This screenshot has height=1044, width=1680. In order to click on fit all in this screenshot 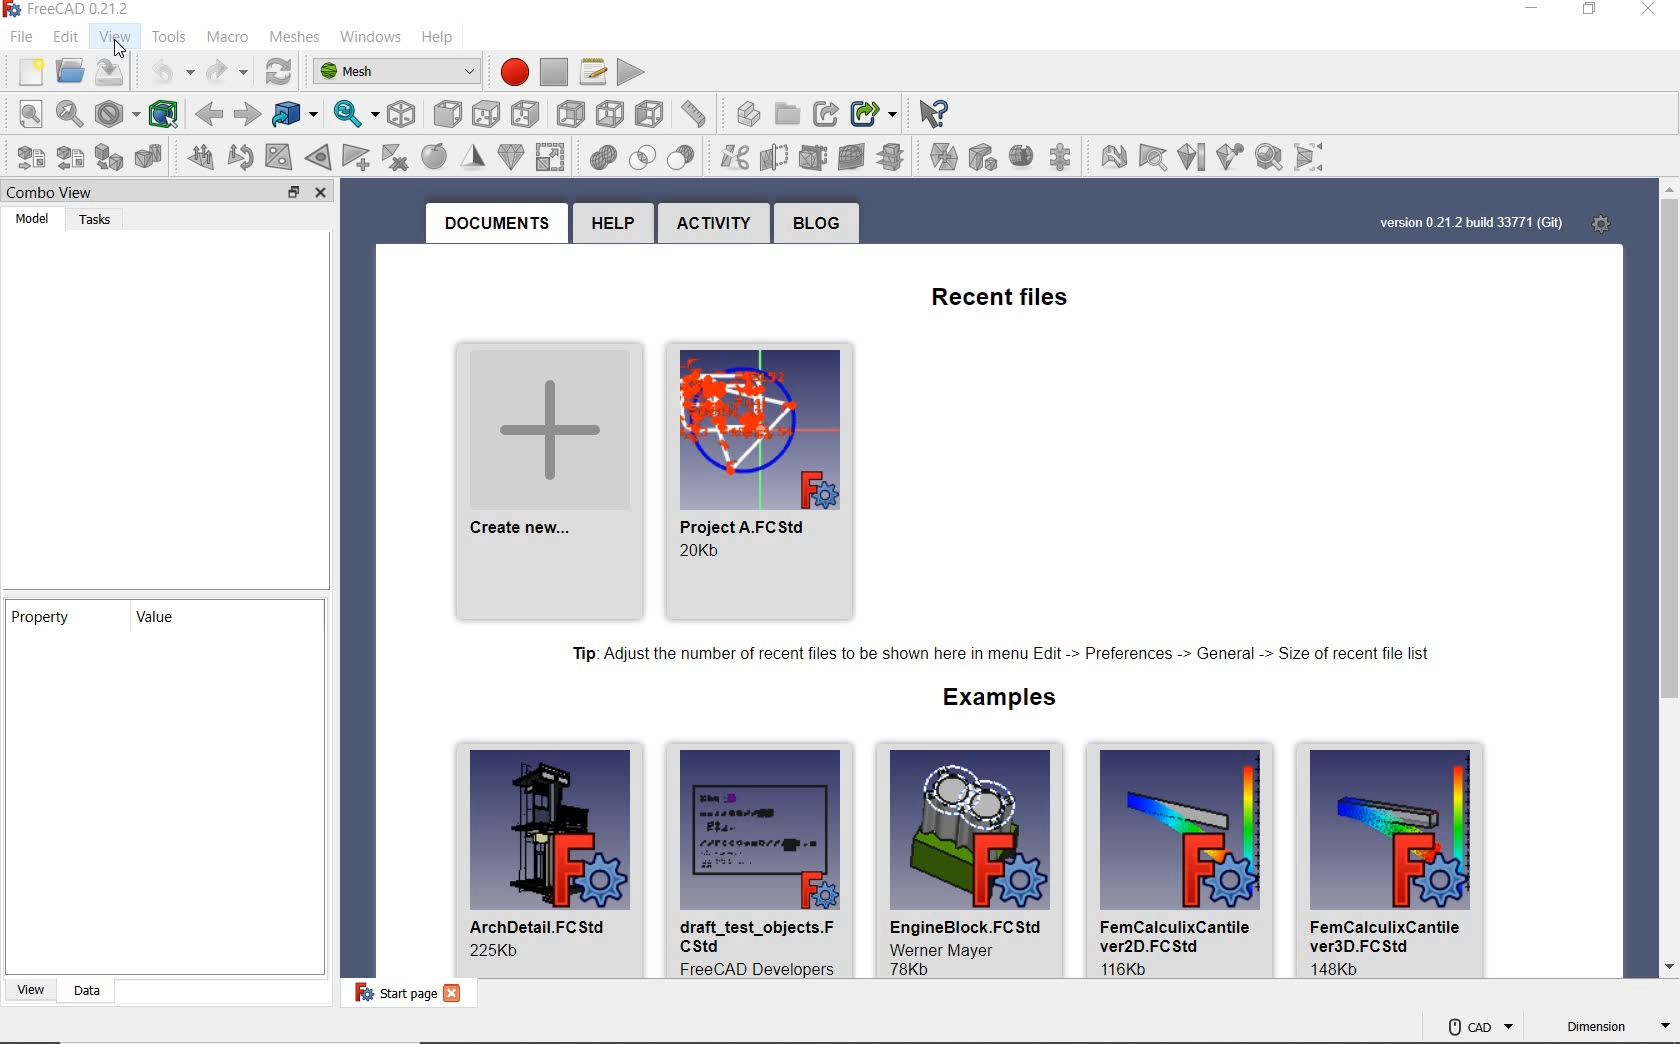, I will do `click(24, 114)`.